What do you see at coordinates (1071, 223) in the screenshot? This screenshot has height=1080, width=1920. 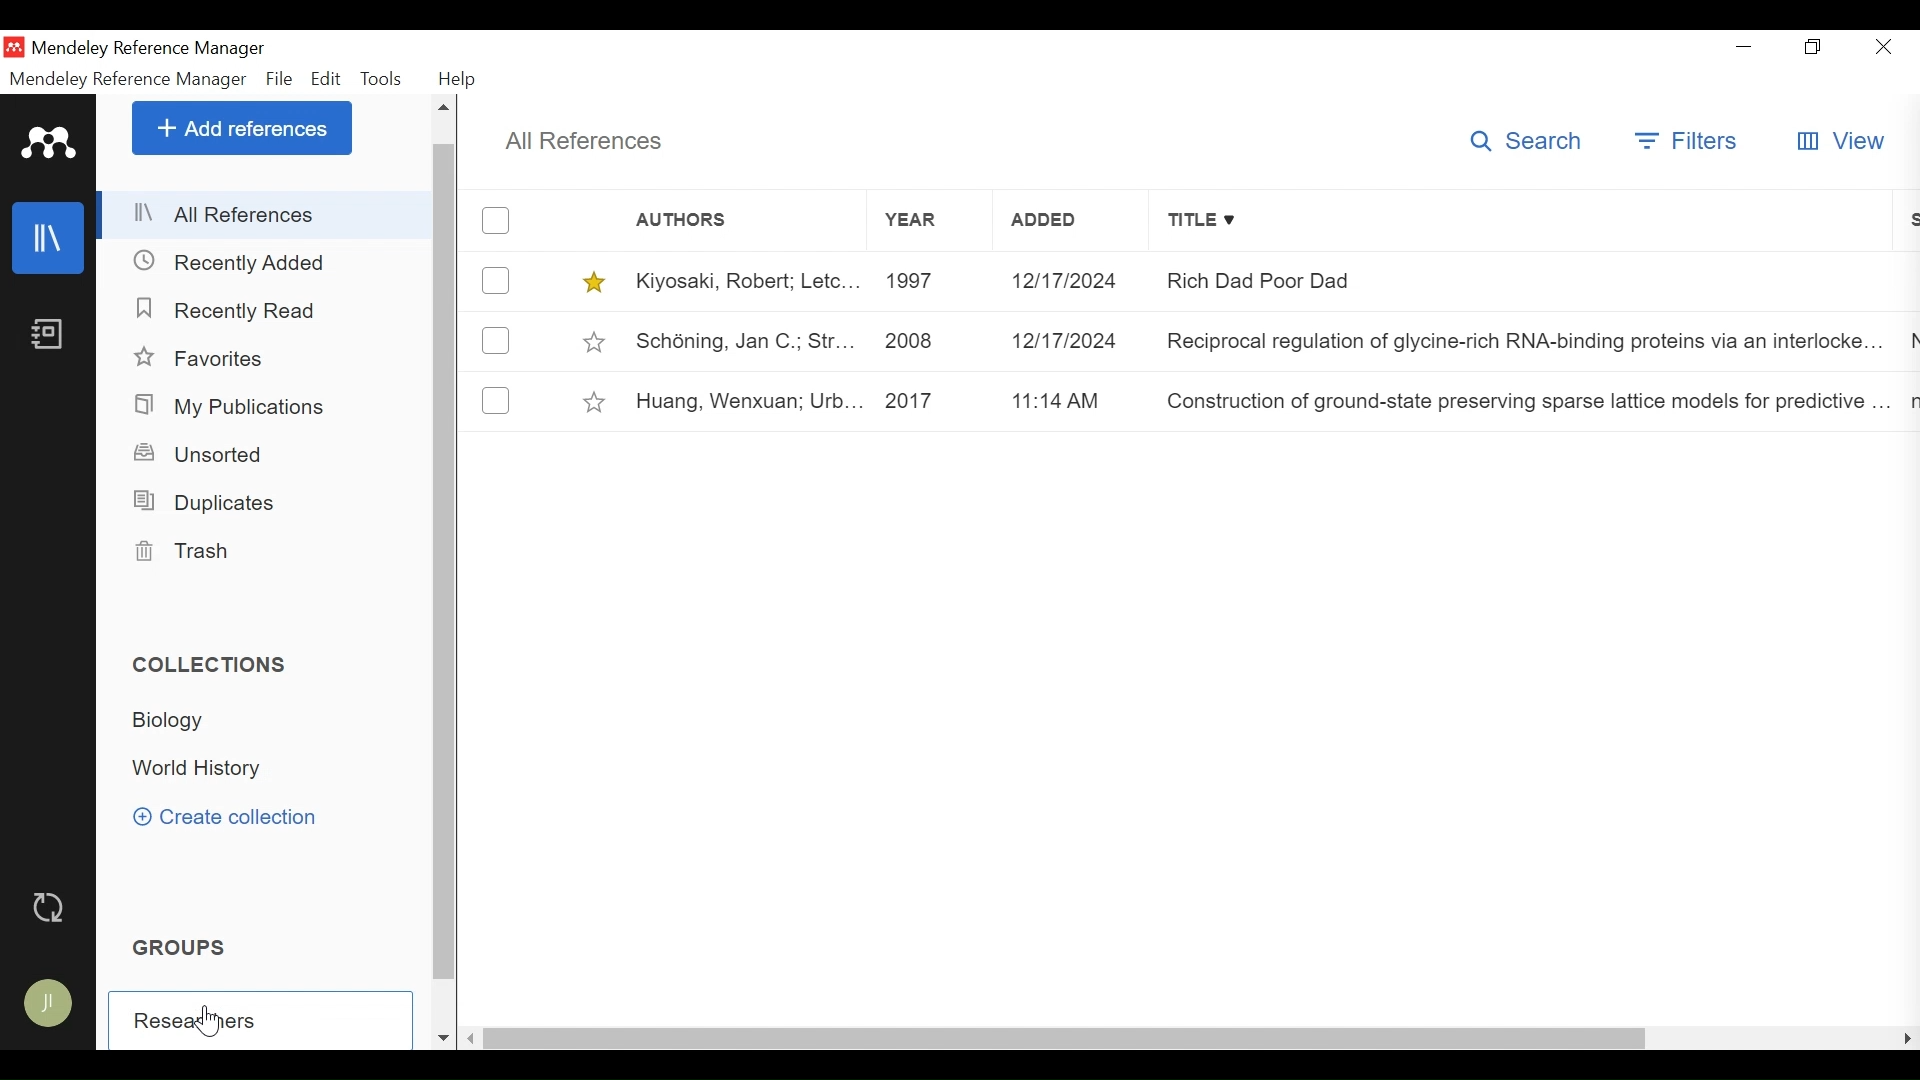 I see `Added` at bounding box center [1071, 223].